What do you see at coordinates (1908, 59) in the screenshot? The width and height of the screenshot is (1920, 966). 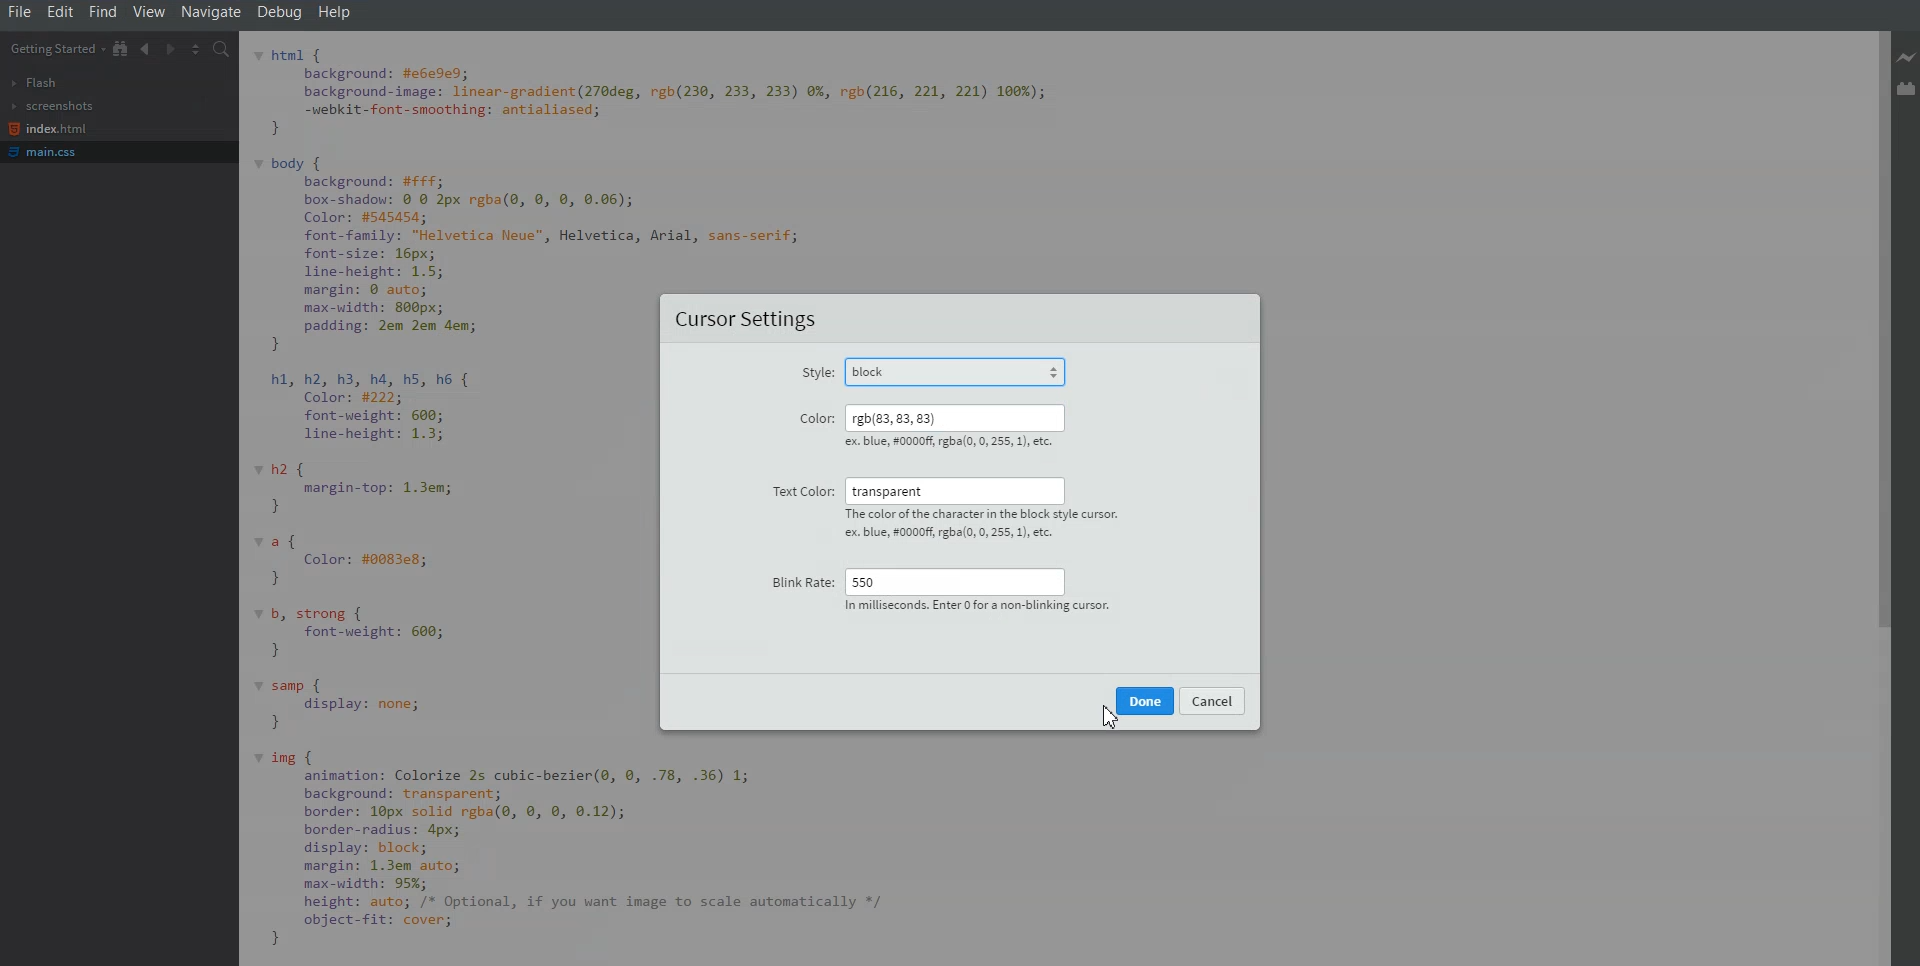 I see `Live Preview` at bounding box center [1908, 59].